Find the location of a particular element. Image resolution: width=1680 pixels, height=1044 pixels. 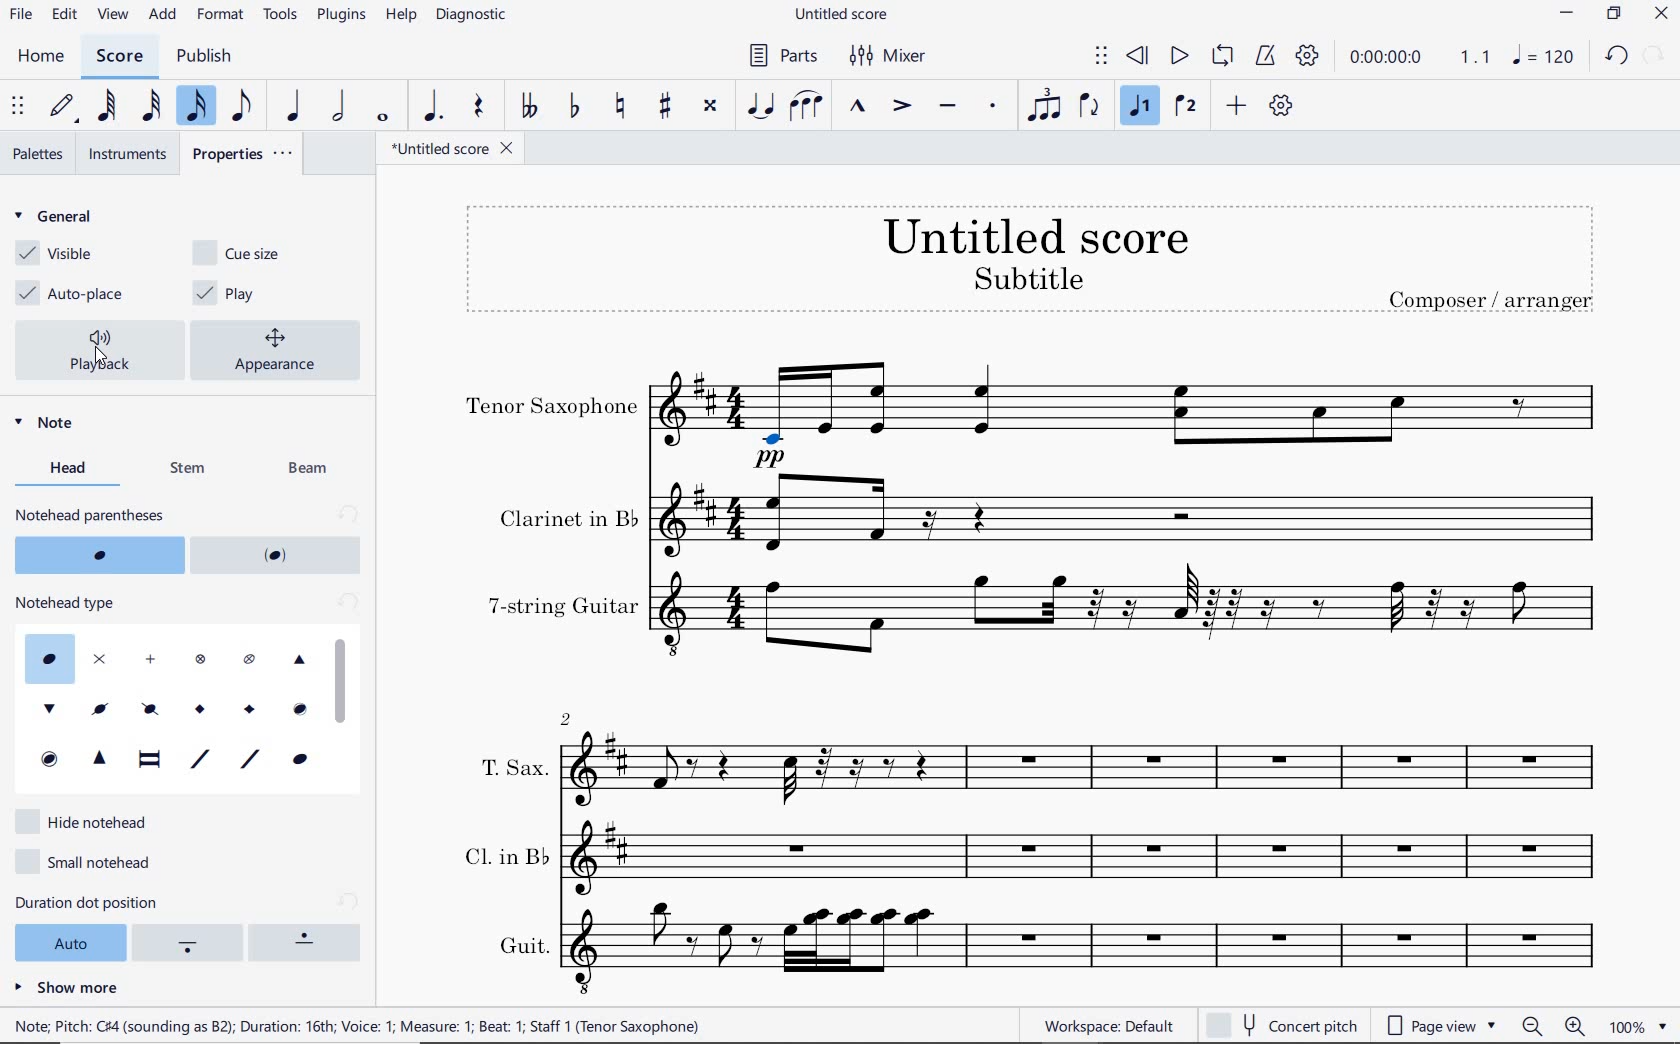

TENUTO is located at coordinates (947, 107).